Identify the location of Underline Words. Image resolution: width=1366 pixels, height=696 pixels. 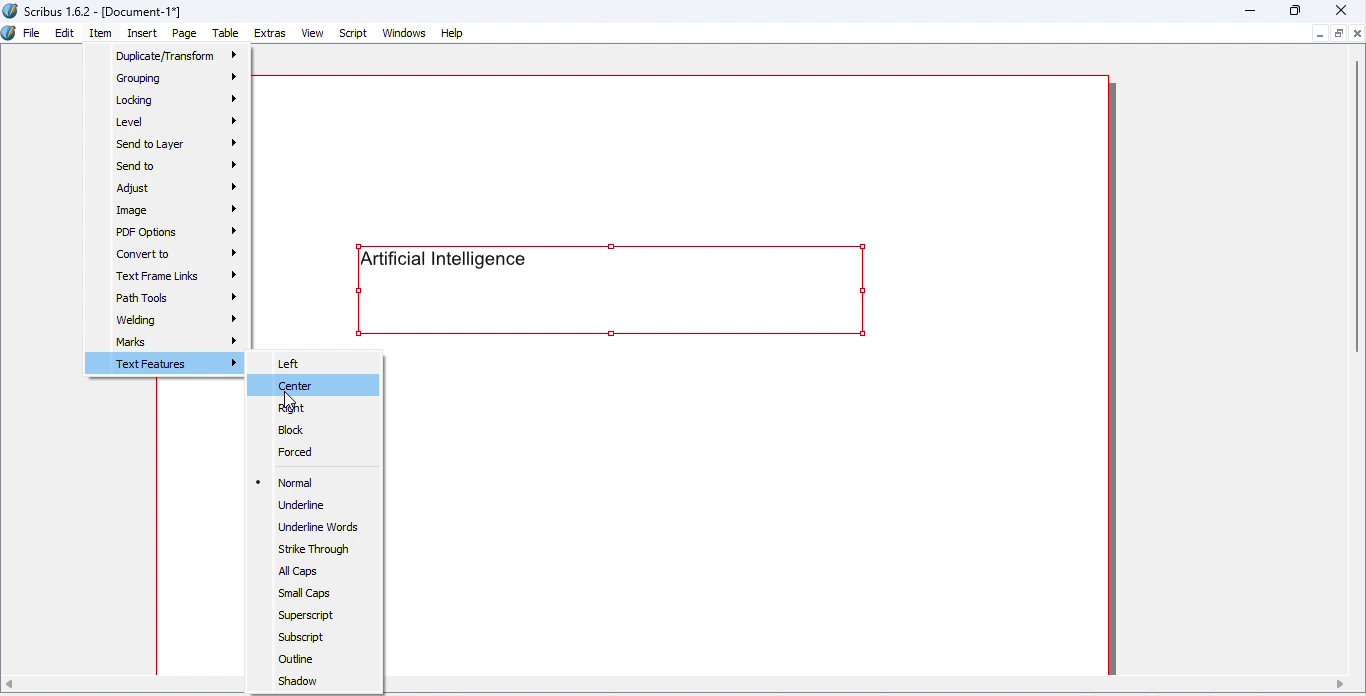
(315, 528).